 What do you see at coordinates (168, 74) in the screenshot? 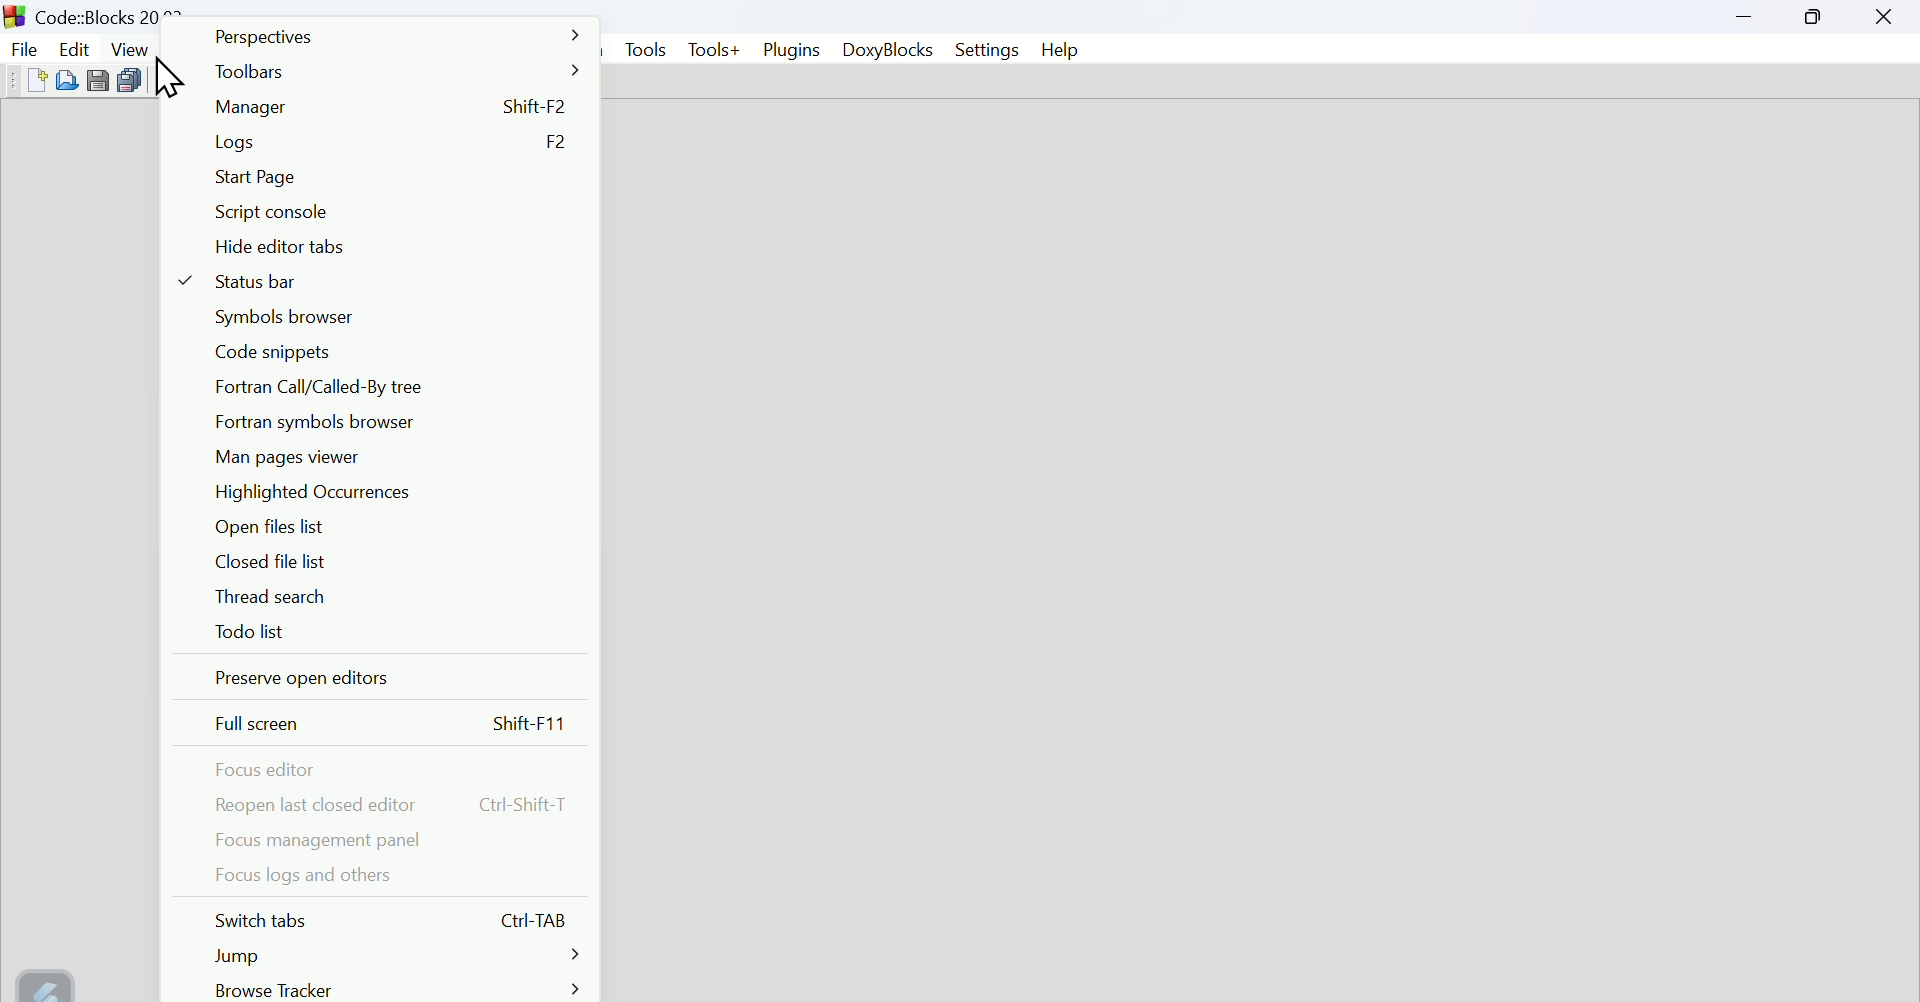
I see `Cursor` at bounding box center [168, 74].